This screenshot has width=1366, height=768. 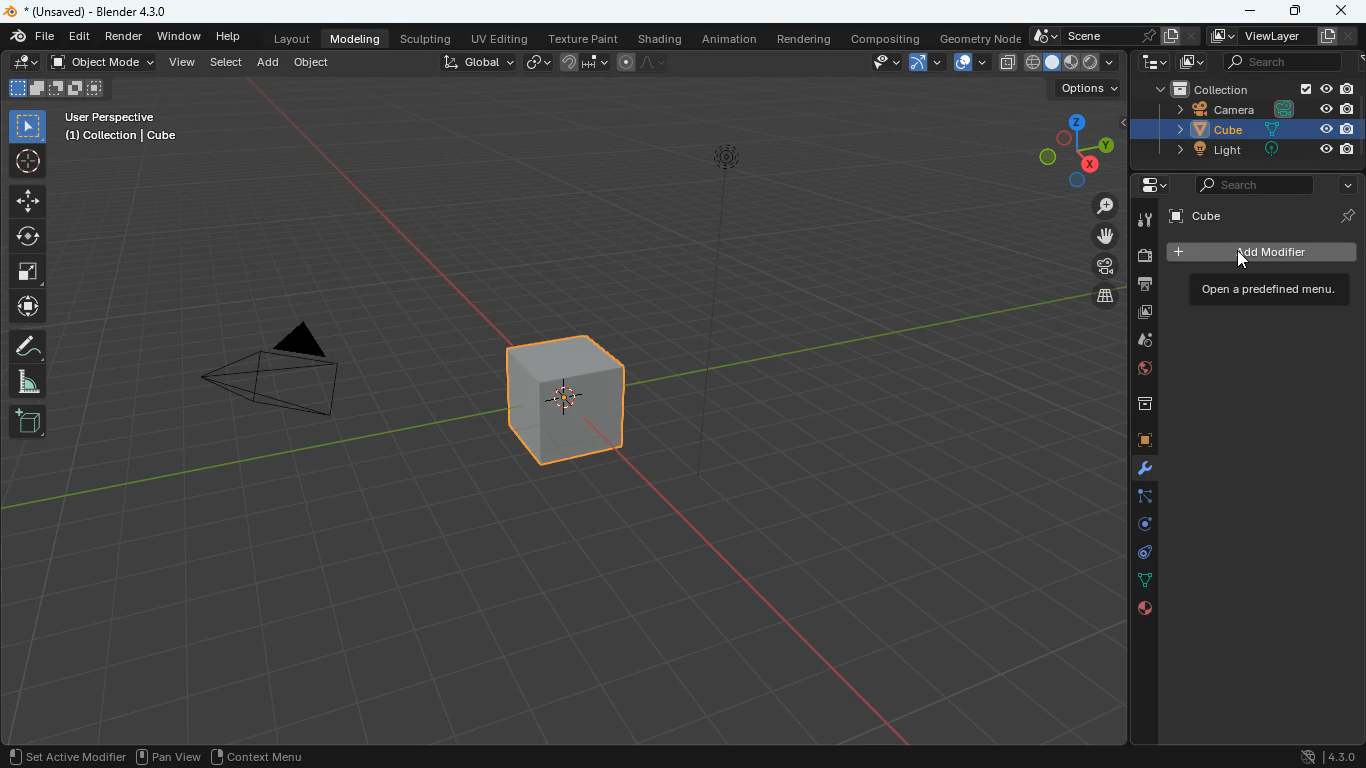 What do you see at coordinates (1251, 12) in the screenshot?
I see `minimize` at bounding box center [1251, 12].